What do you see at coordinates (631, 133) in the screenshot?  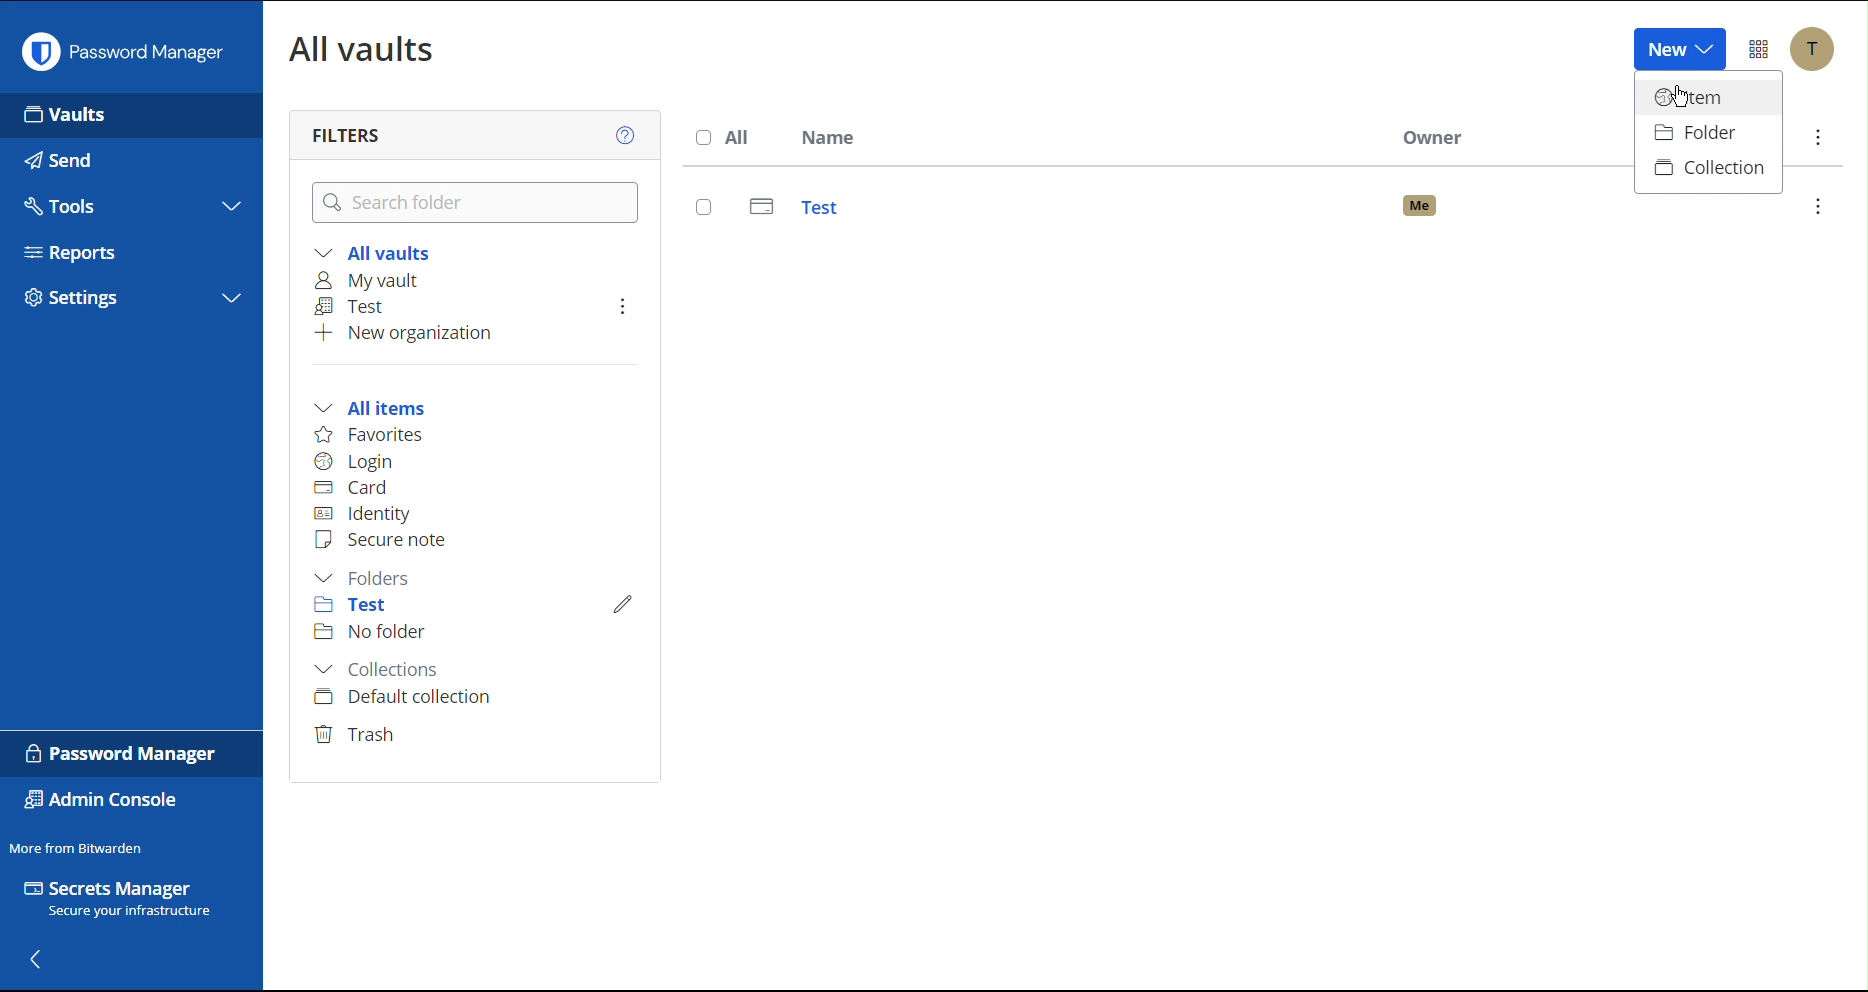 I see `Help` at bounding box center [631, 133].